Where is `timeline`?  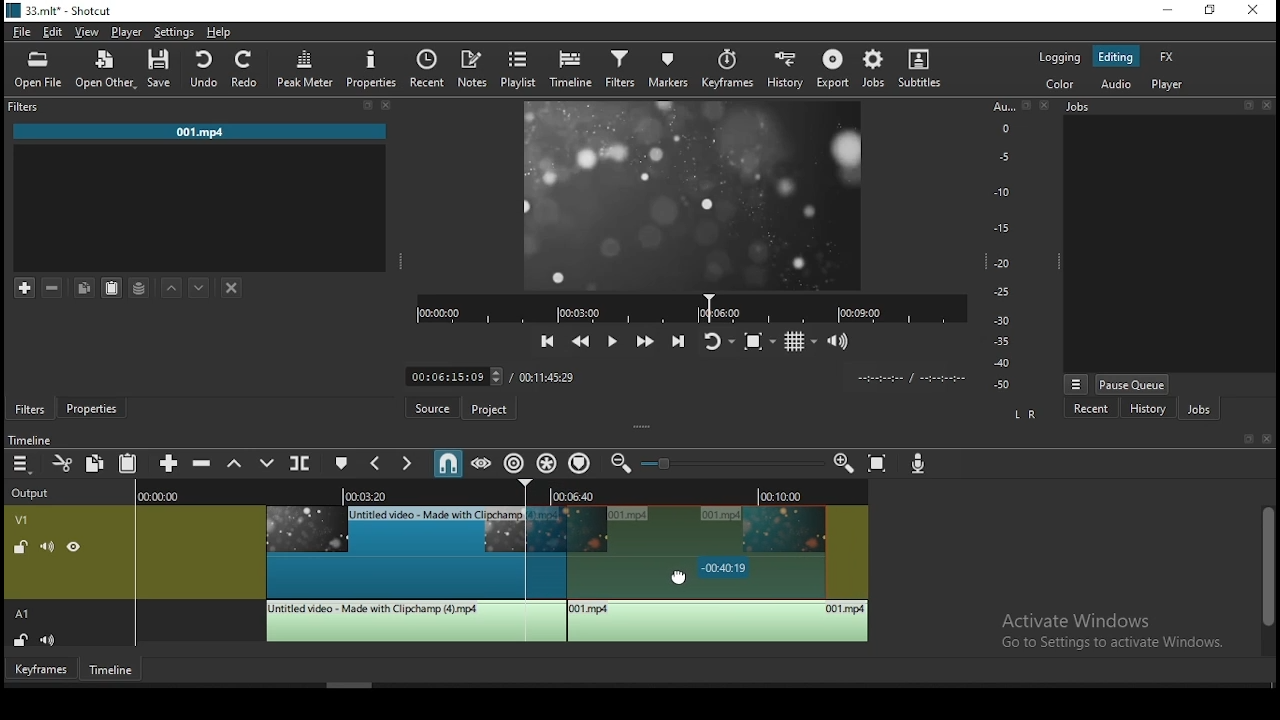
timeline is located at coordinates (574, 69).